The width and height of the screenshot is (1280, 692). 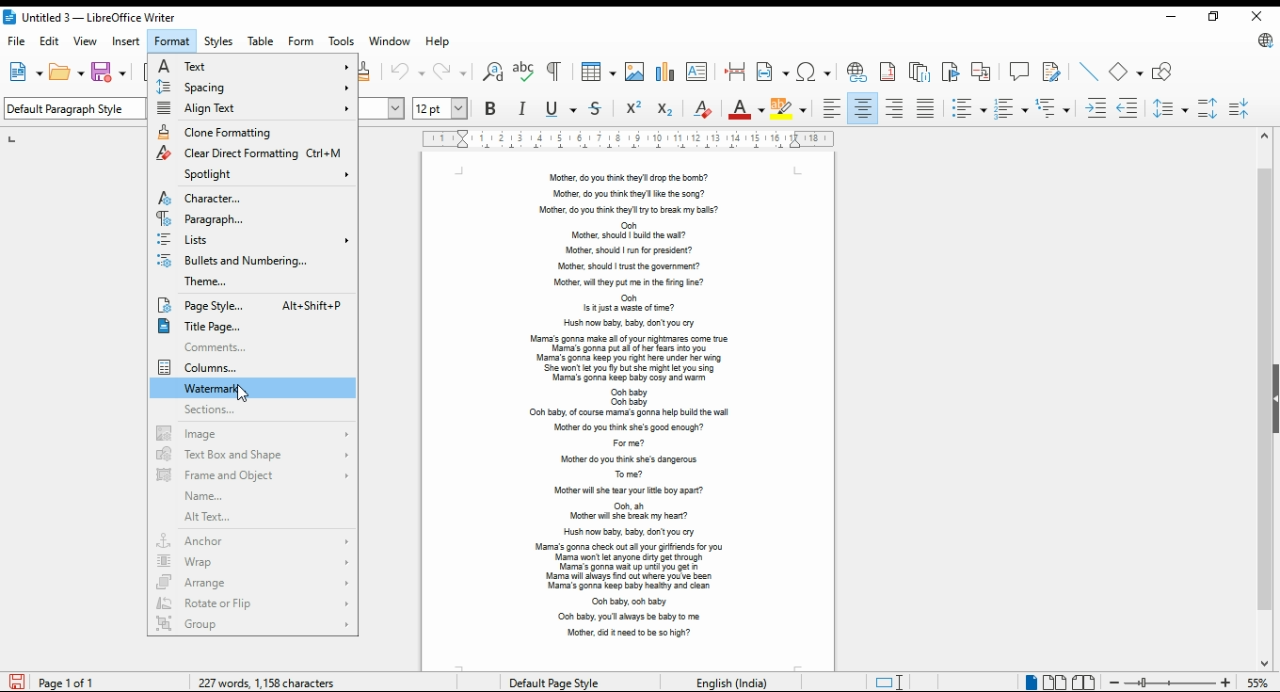 What do you see at coordinates (791, 108) in the screenshot?
I see `highlight color` at bounding box center [791, 108].